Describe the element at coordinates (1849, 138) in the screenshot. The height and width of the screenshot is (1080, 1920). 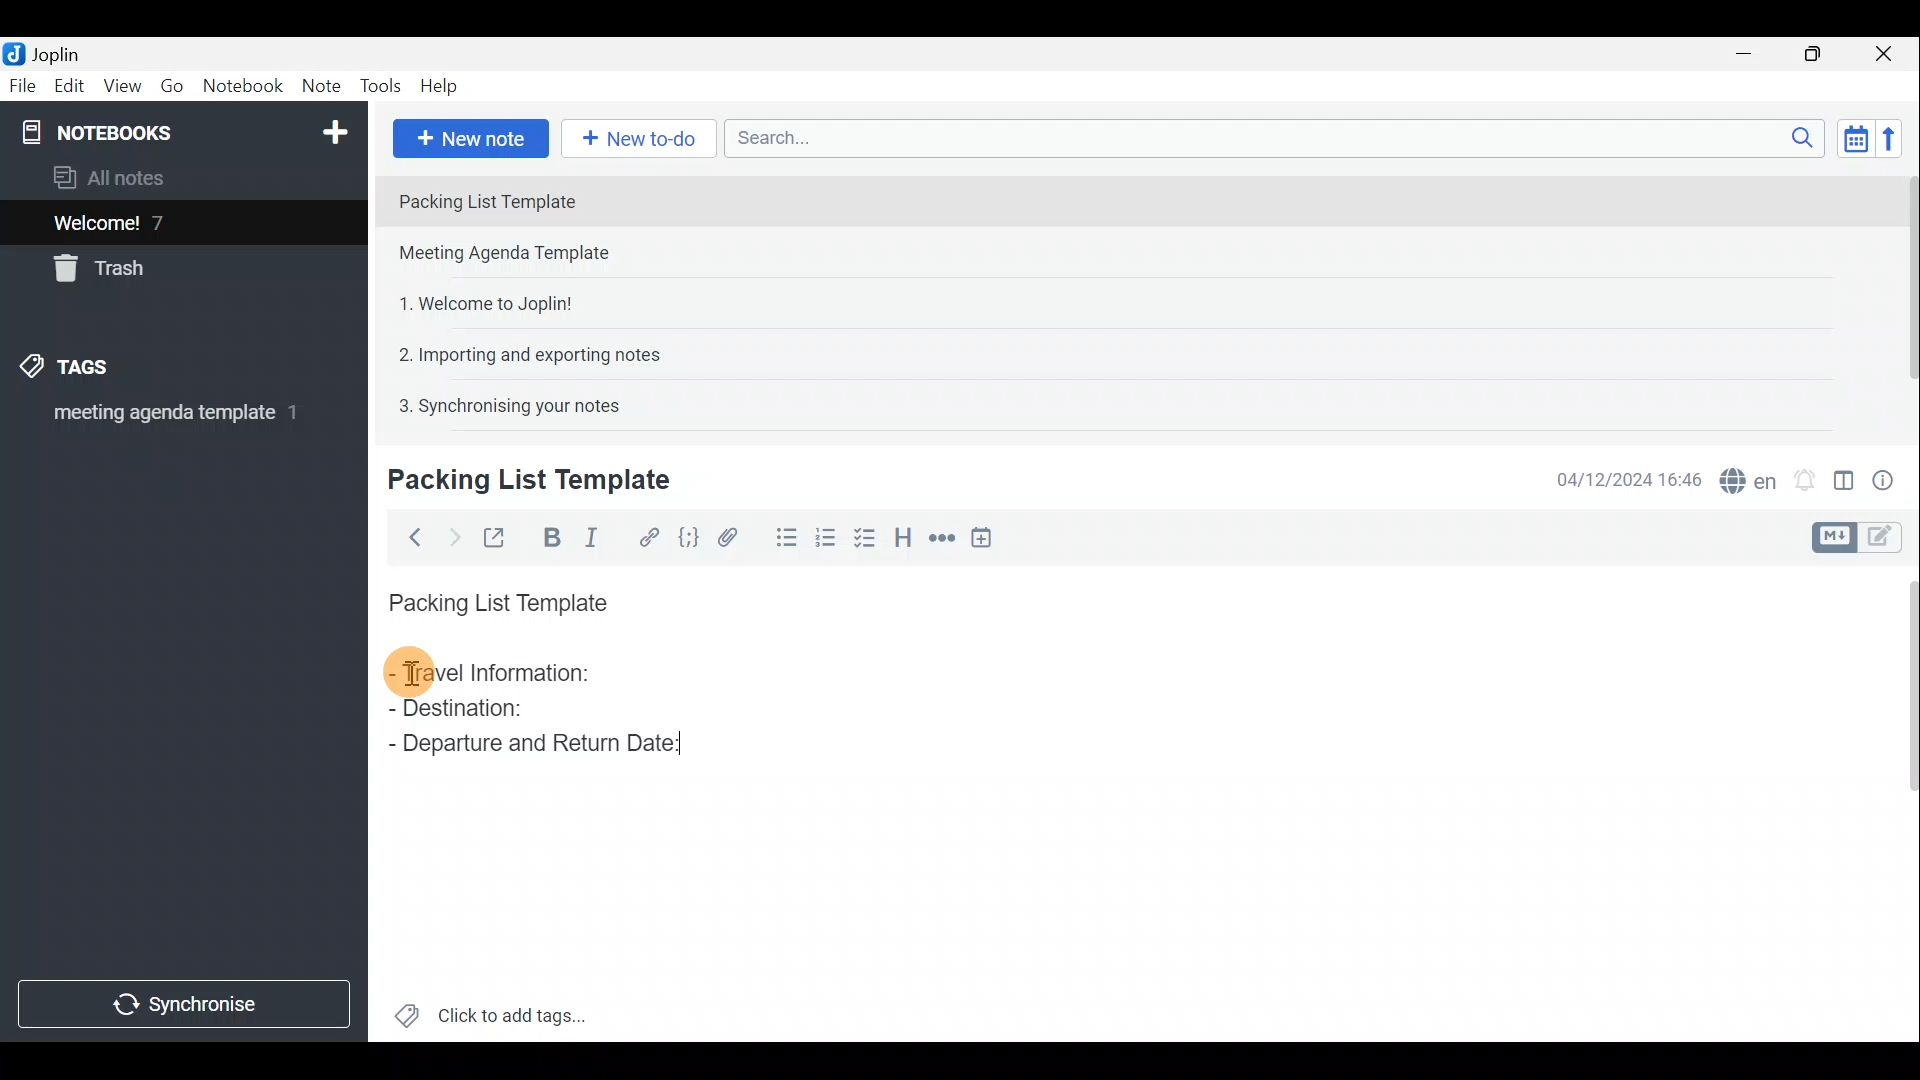
I see `Toggle sort order field` at that location.